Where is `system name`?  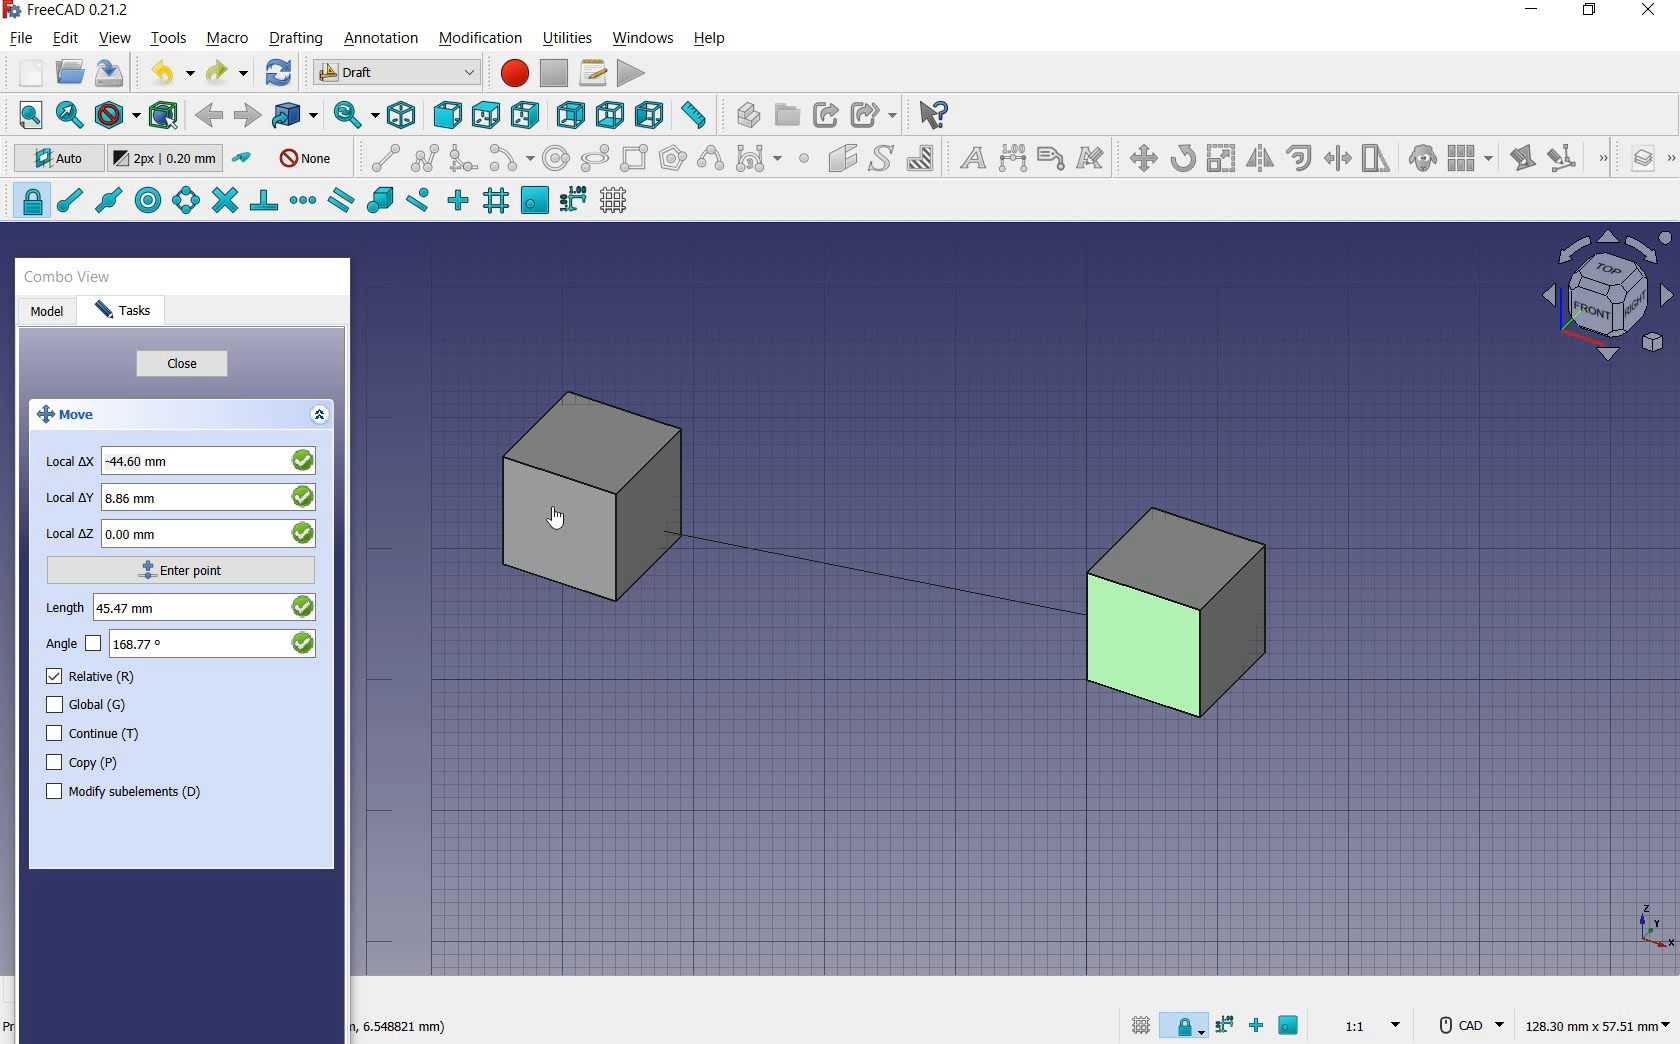 system name is located at coordinates (68, 10).